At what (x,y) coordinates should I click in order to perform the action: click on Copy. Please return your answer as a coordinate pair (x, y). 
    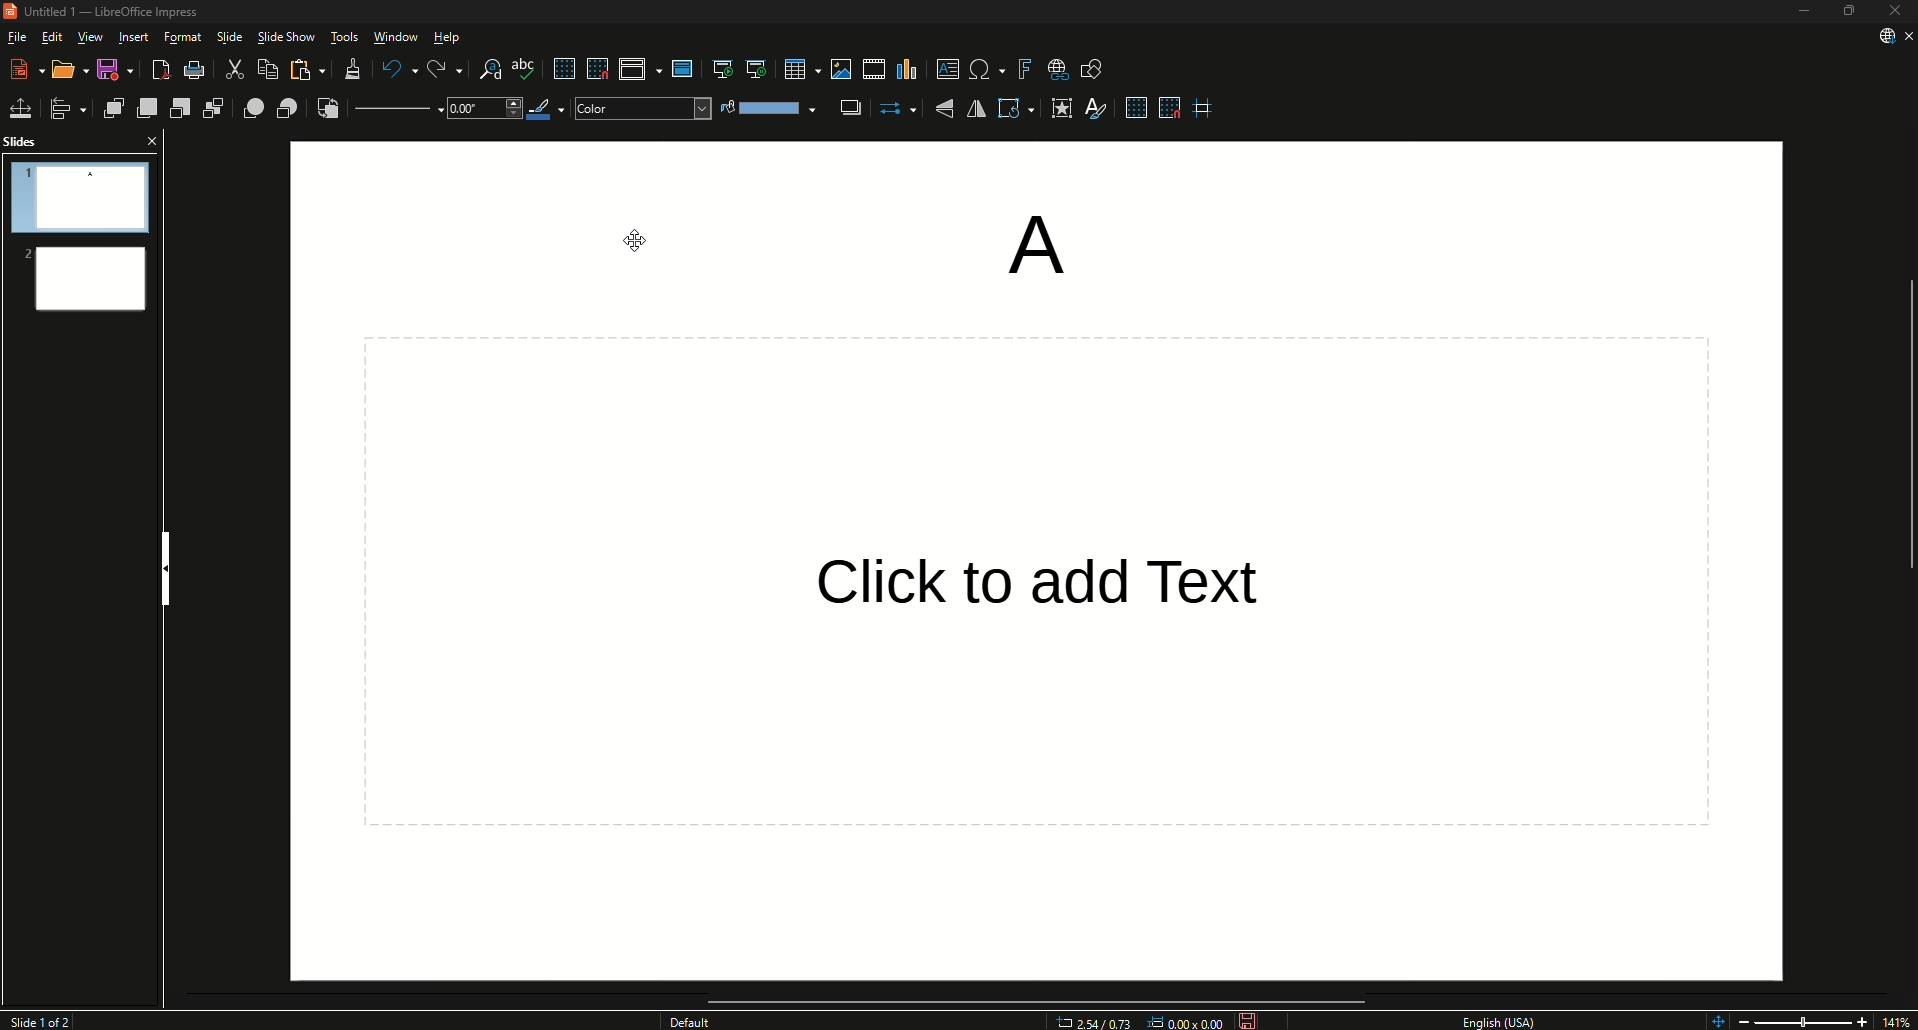
    Looking at the image, I should click on (261, 69).